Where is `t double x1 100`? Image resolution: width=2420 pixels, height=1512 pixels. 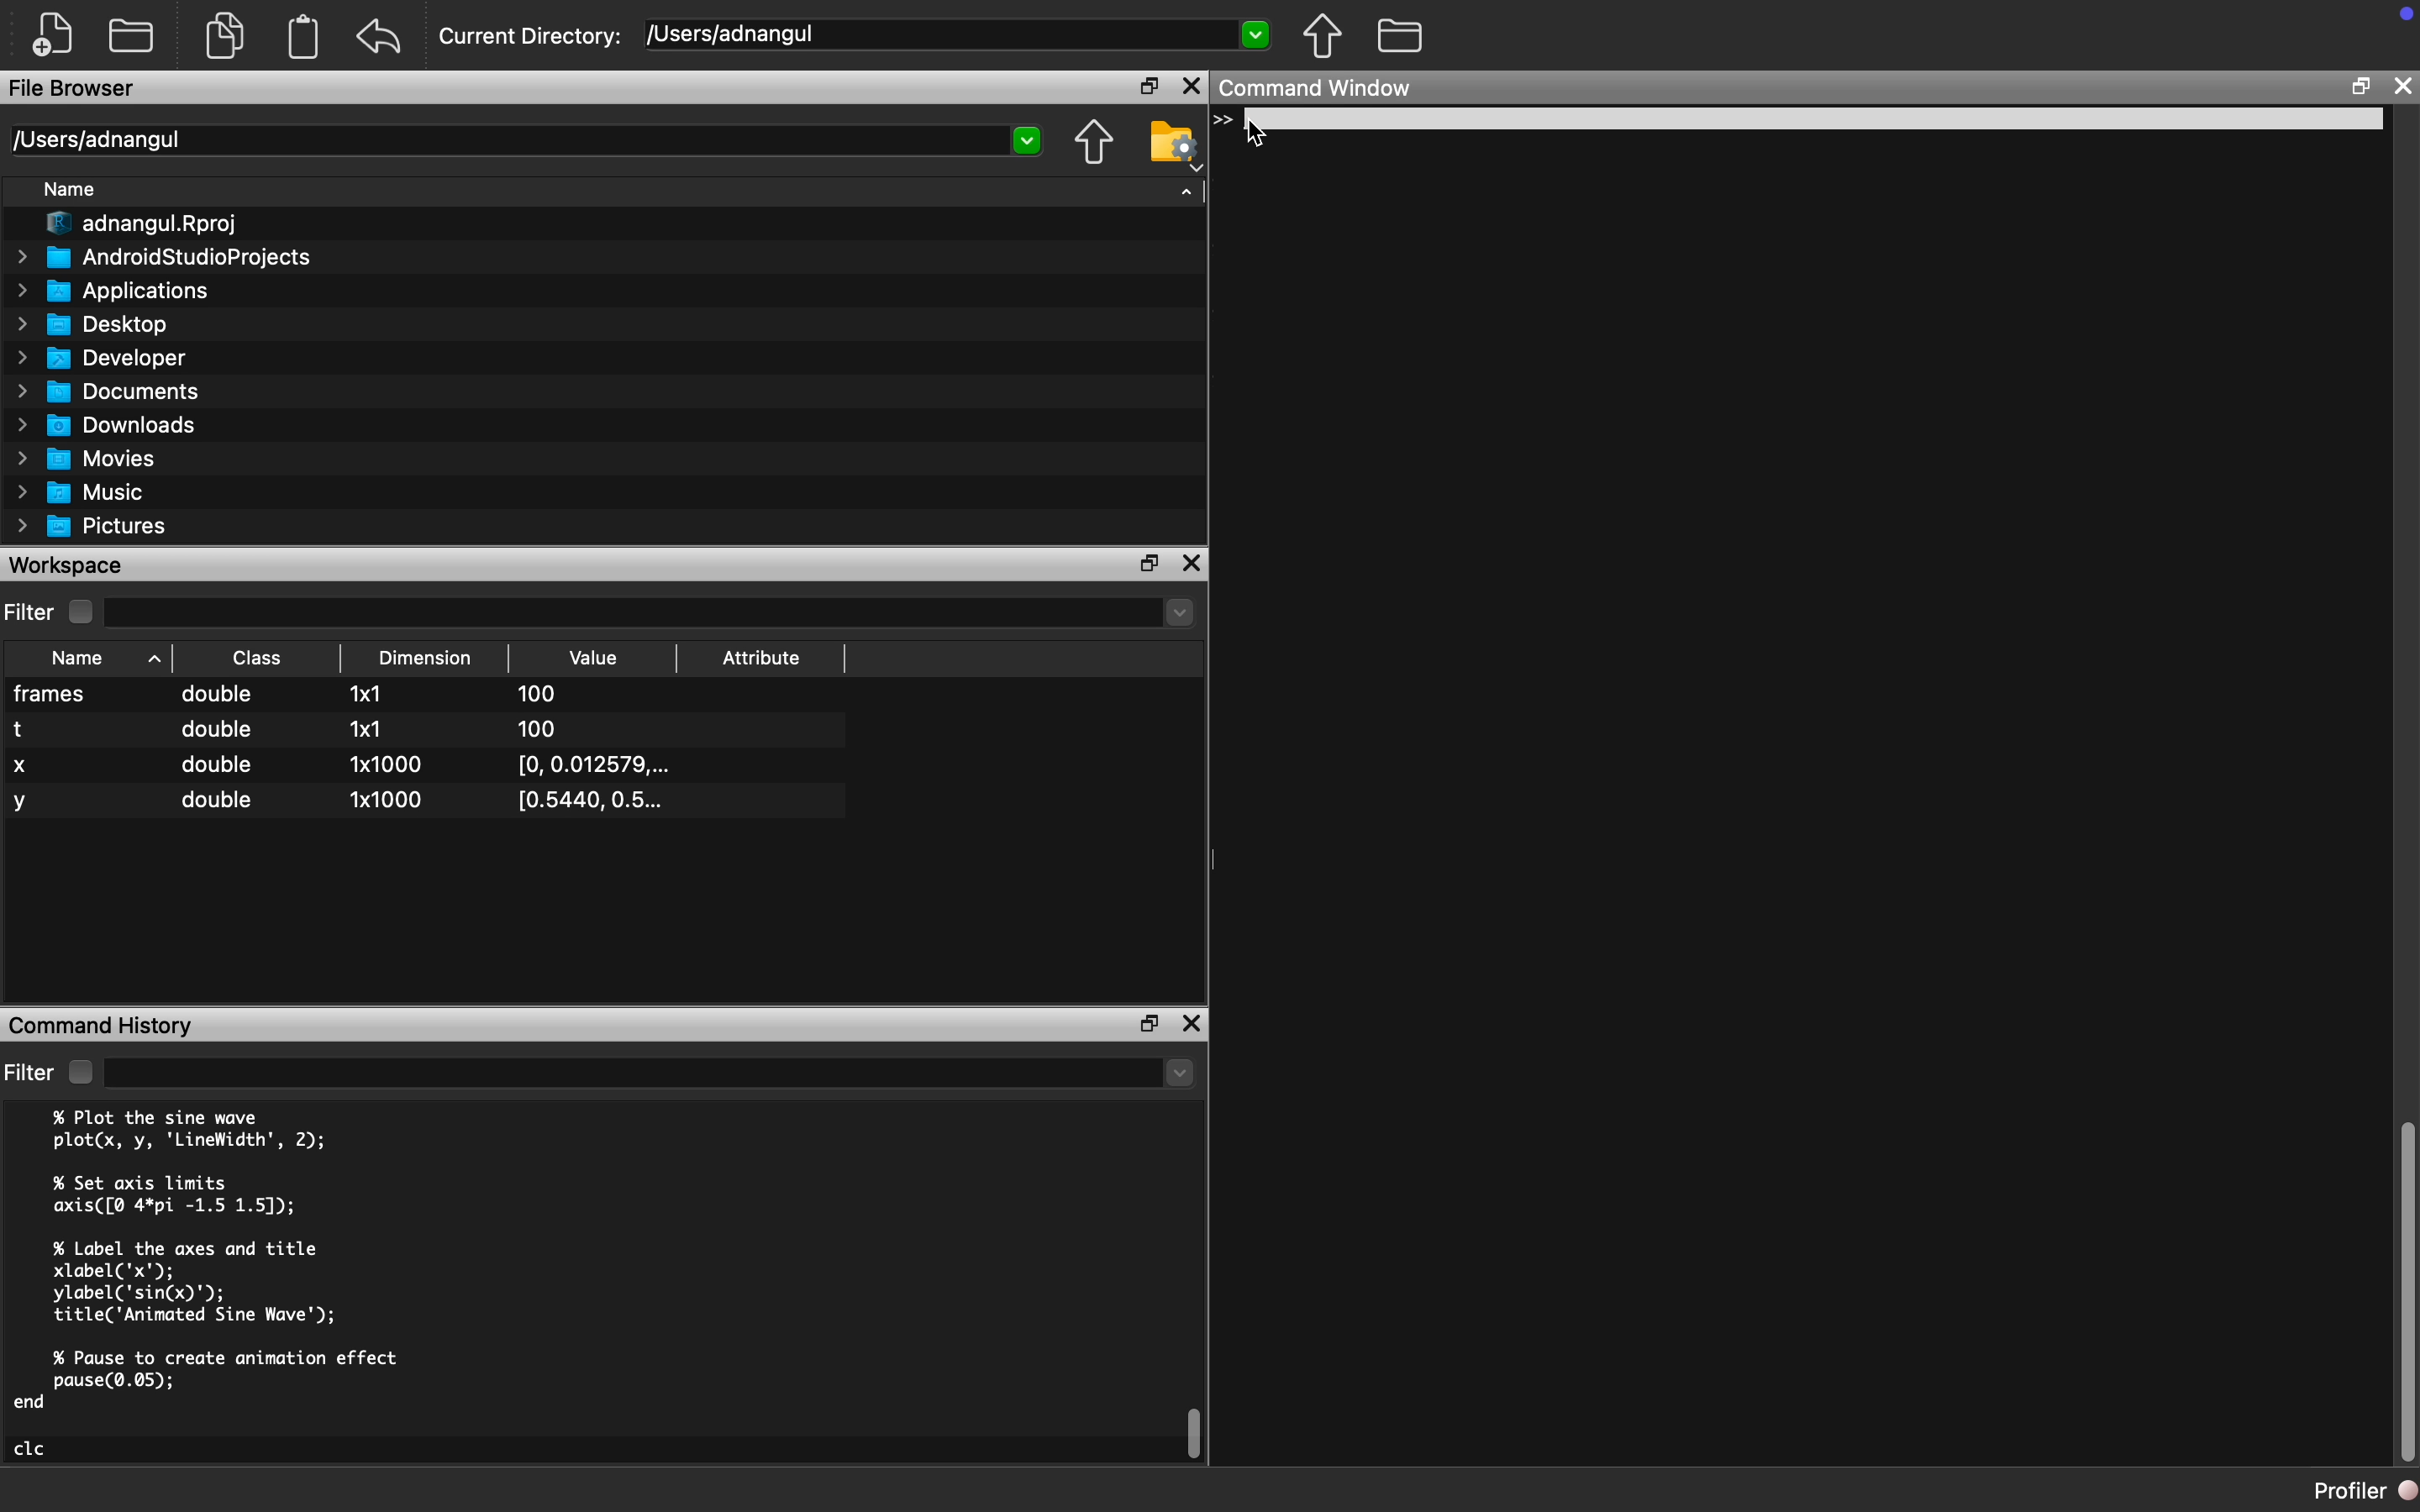 t double x1 100 is located at coordinates (301, 729).